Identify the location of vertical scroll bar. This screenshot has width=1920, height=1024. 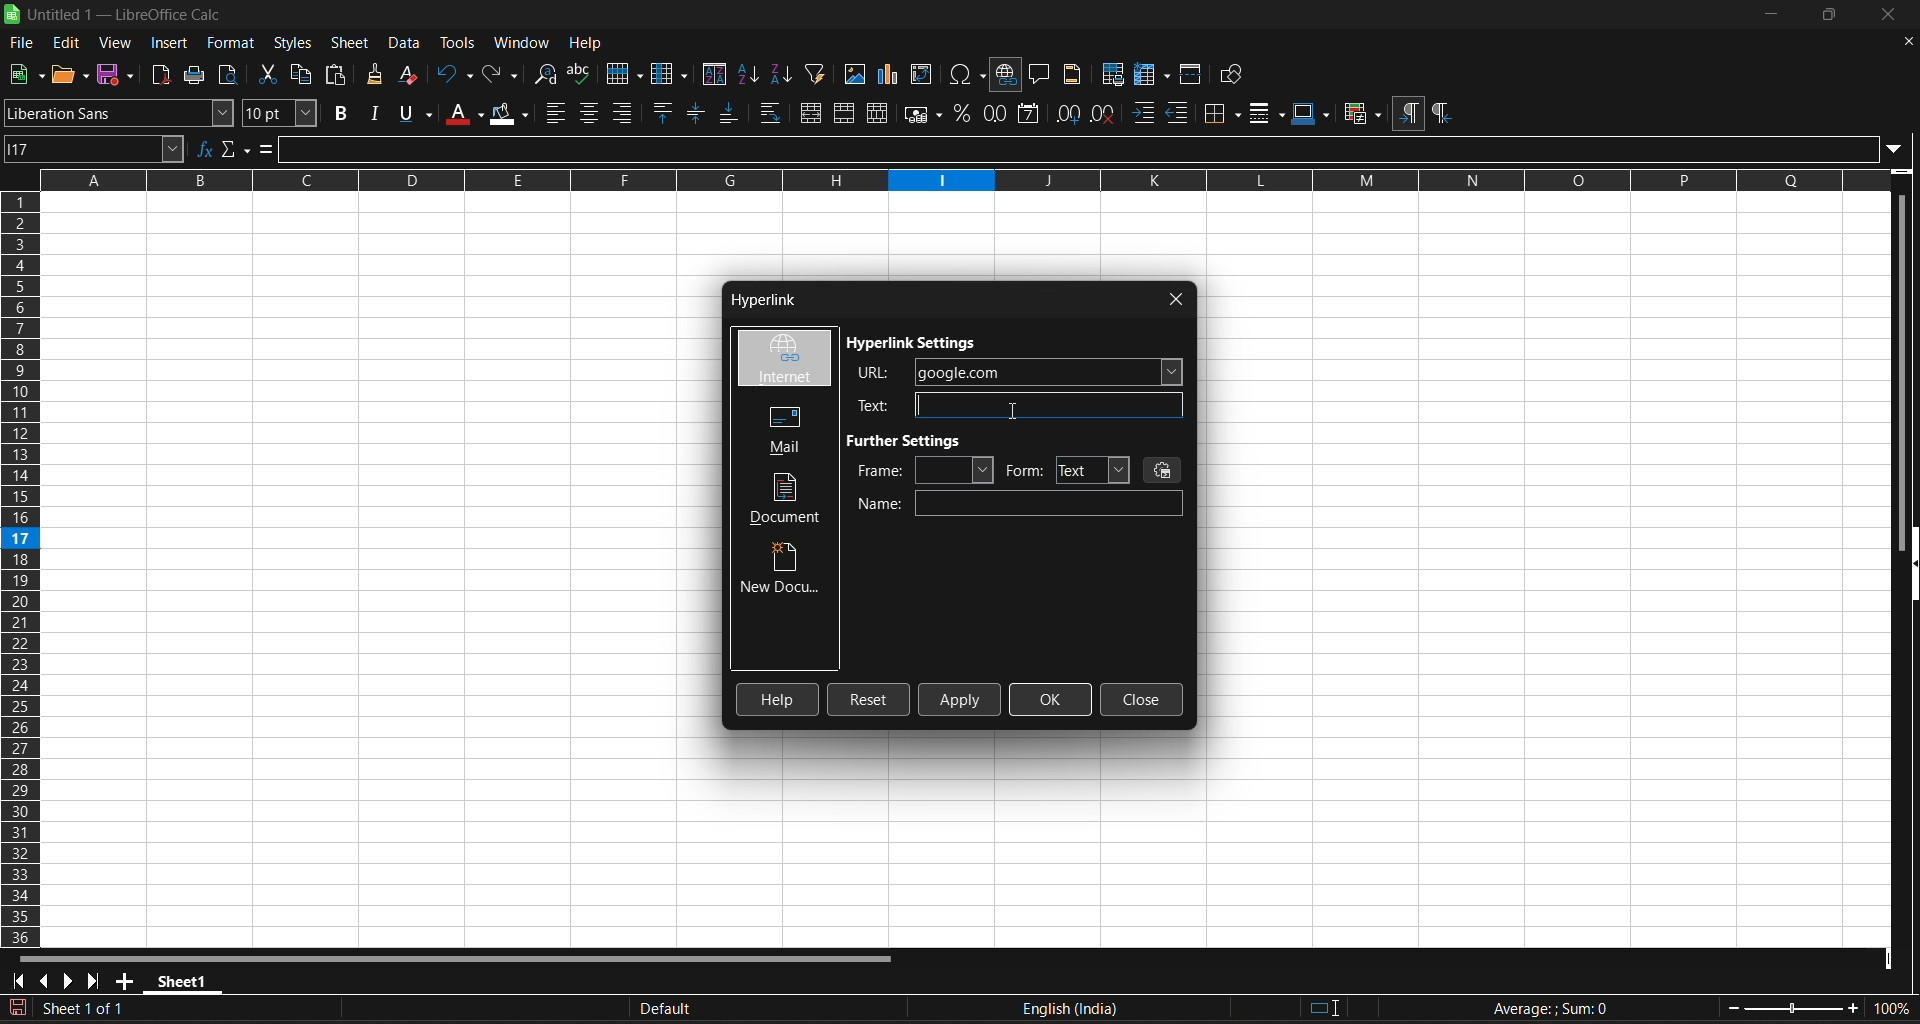
(1908, 353).